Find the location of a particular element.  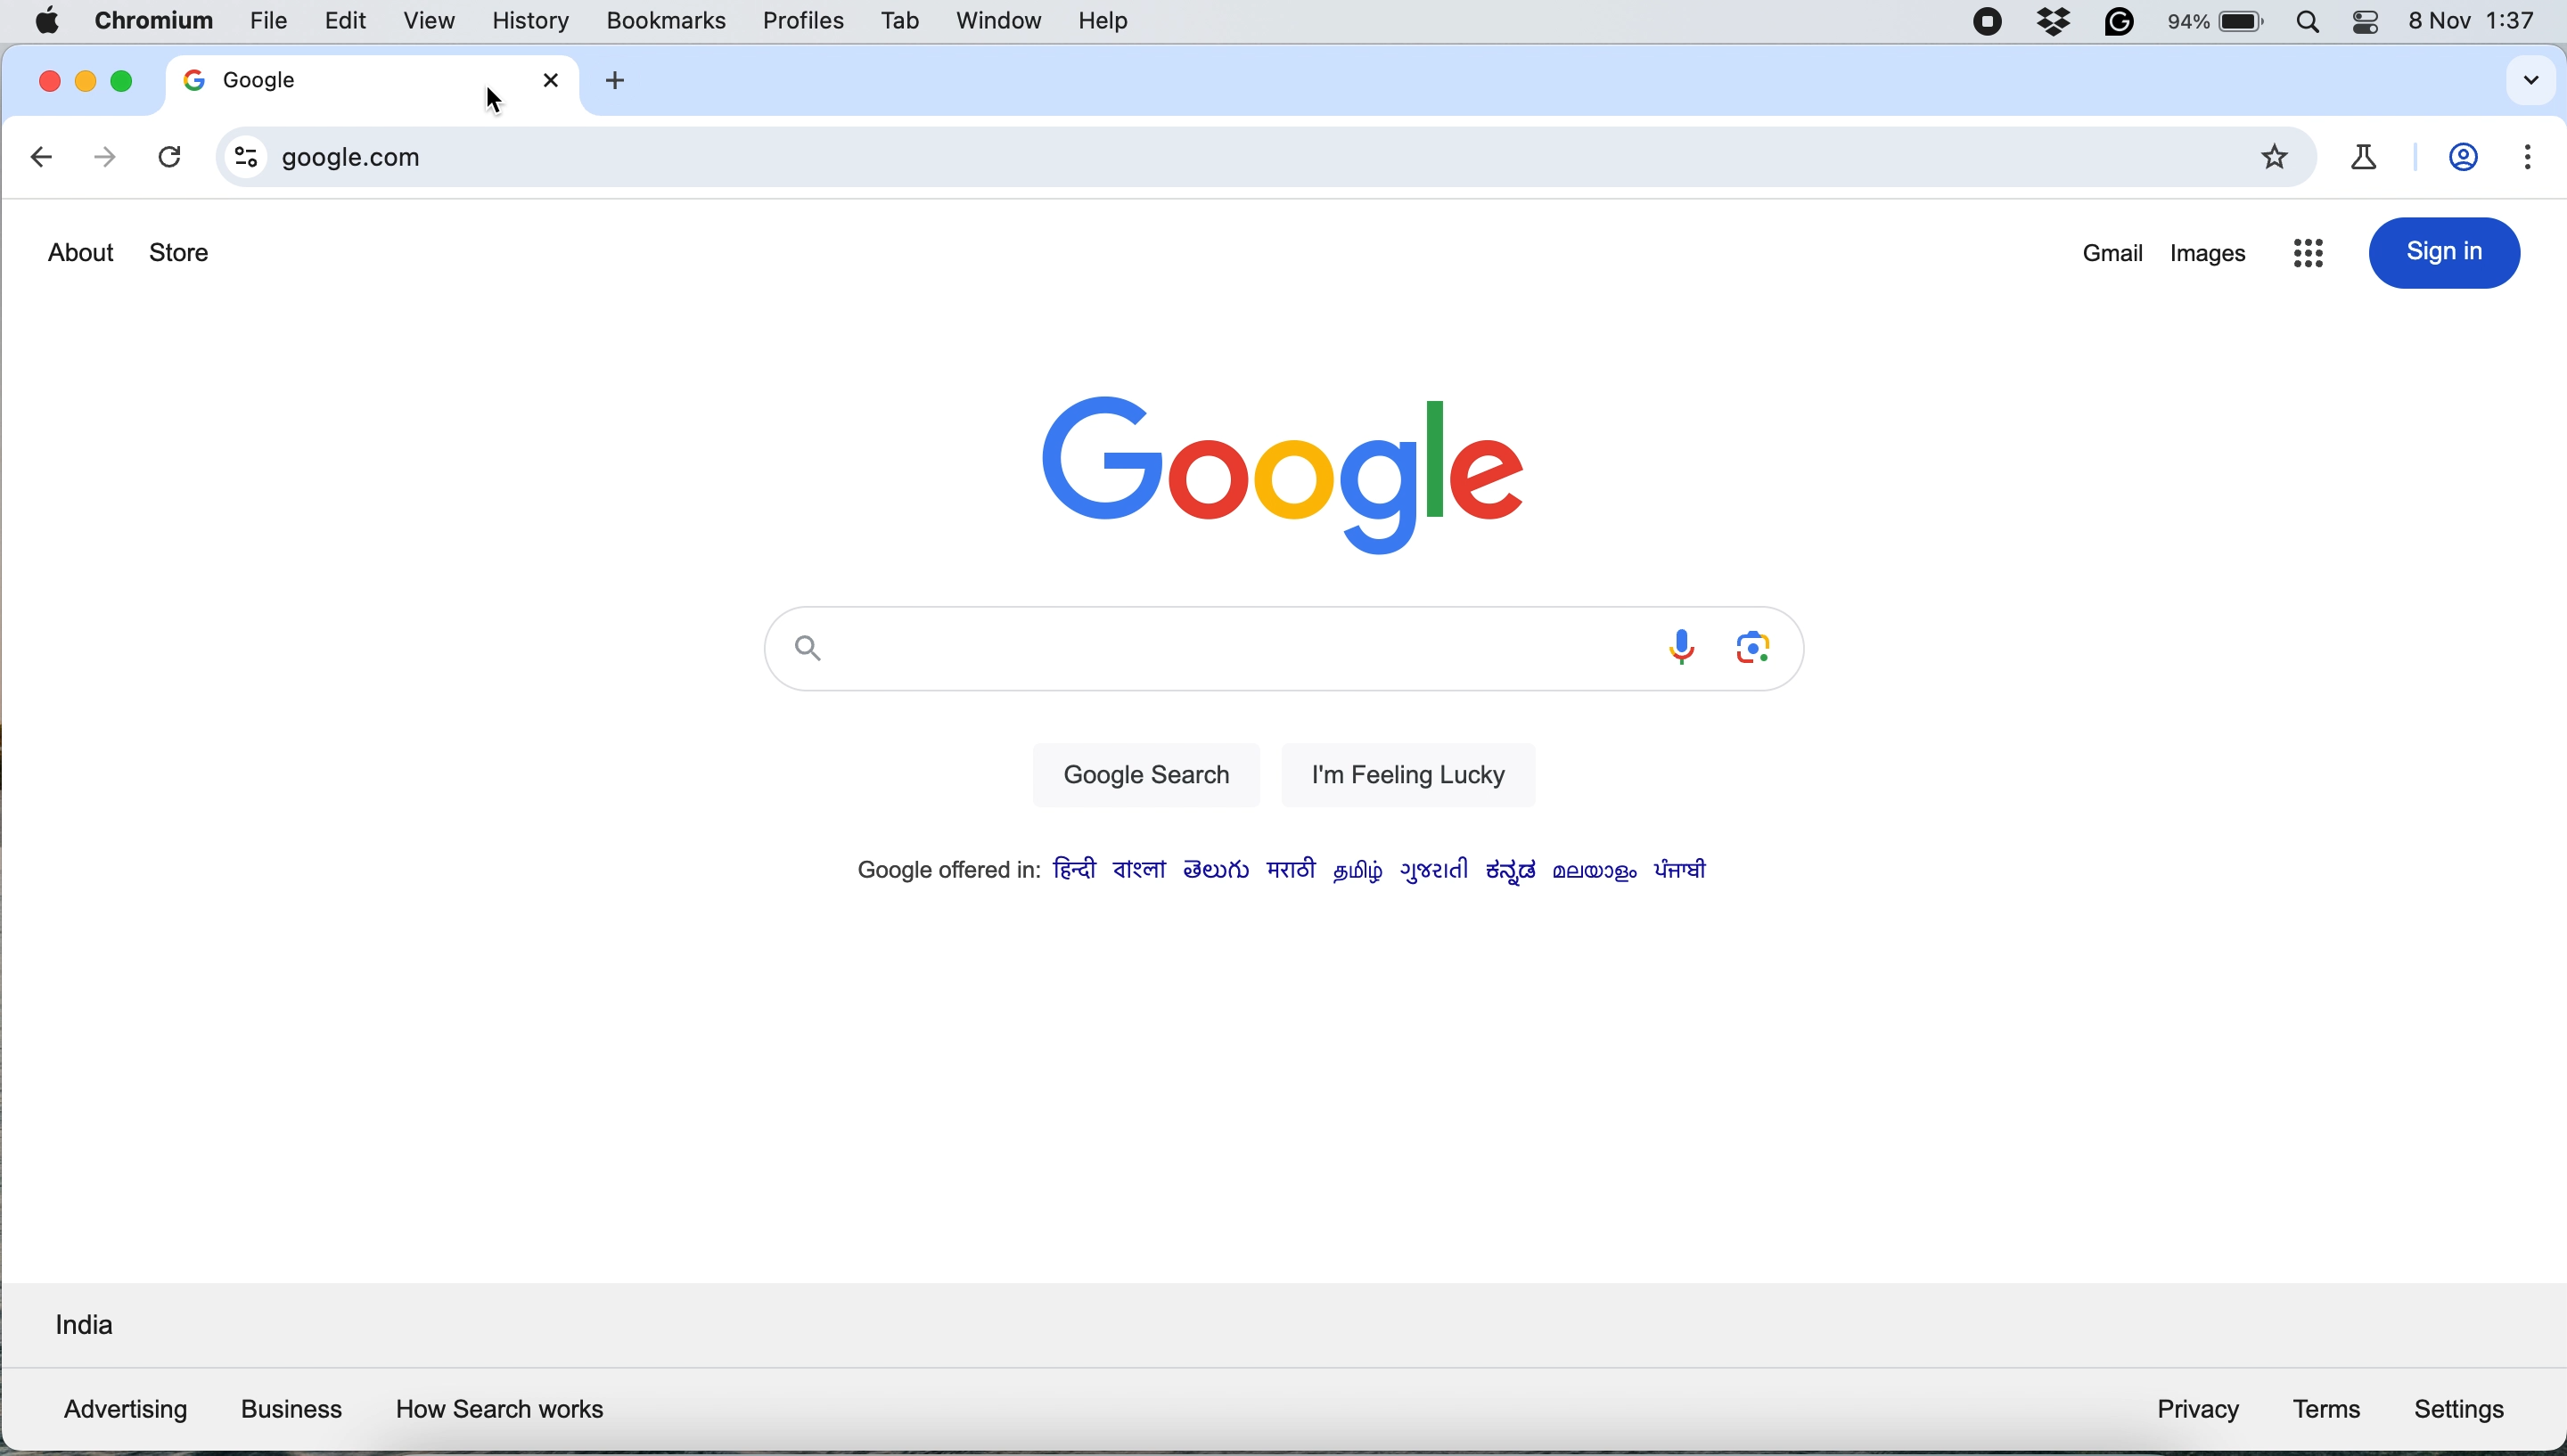

add new tab is located at coordinates (614, 82).